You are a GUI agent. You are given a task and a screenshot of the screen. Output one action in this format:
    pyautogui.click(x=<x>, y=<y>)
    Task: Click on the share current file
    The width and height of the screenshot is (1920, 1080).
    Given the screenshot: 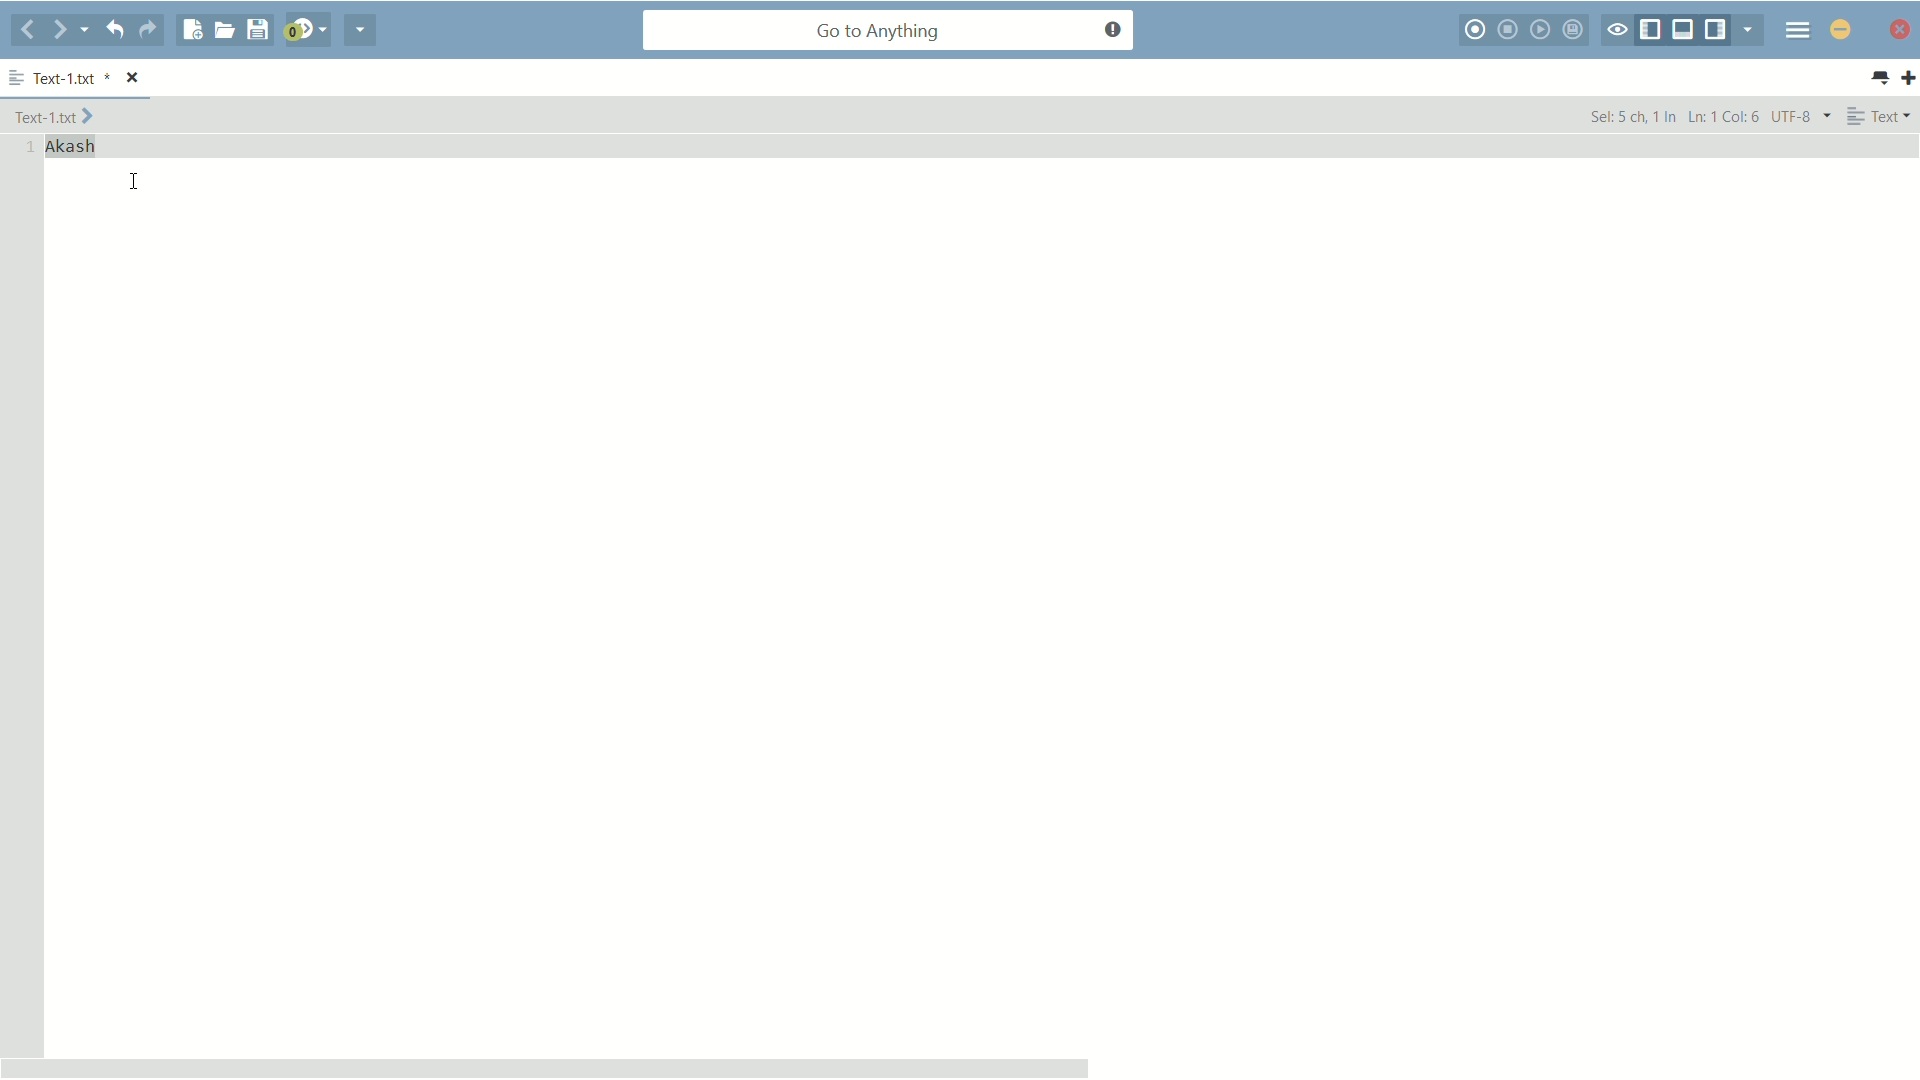 What is the action you would take?
    pyautogui.click(x=361, y=30)
    